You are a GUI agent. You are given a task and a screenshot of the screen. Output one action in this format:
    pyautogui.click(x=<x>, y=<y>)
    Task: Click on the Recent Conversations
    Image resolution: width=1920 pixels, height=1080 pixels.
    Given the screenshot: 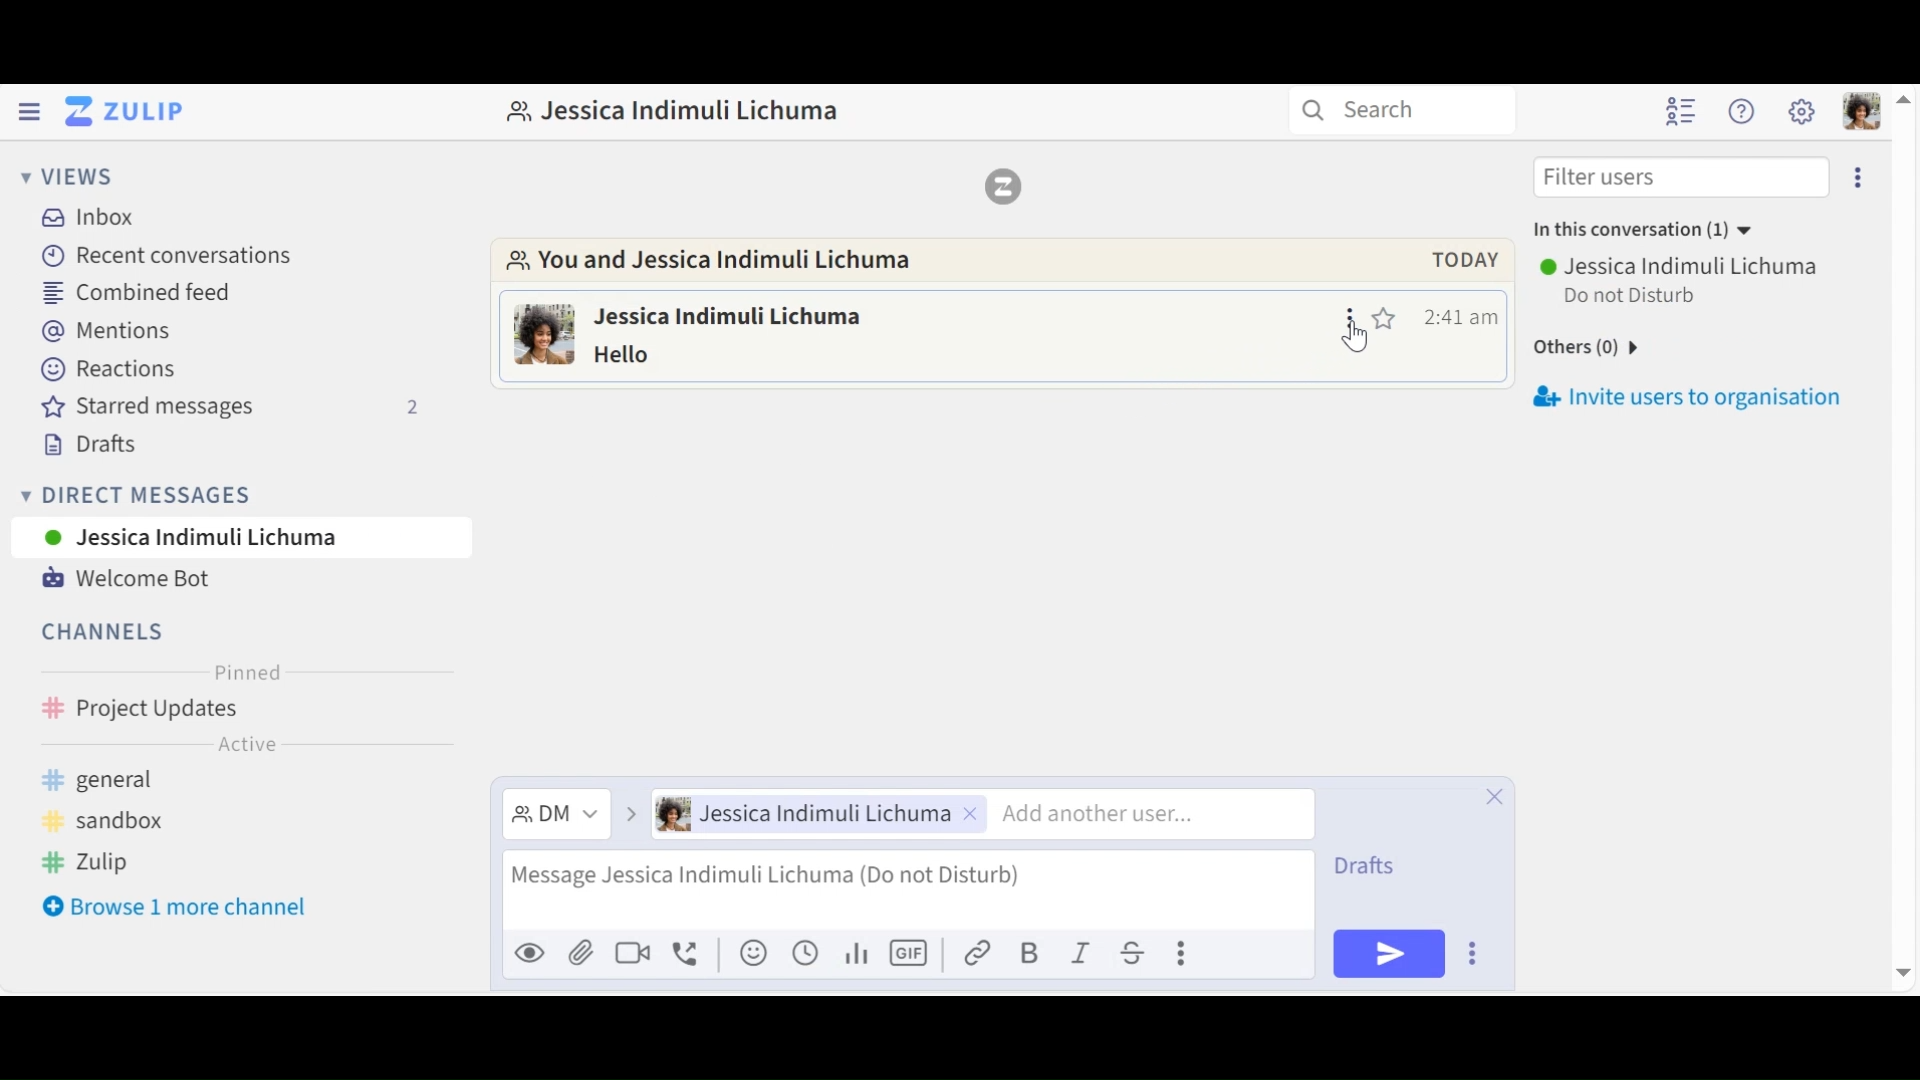 What is the action you would take?
    pyautogui.click(x=169, y=255)
    